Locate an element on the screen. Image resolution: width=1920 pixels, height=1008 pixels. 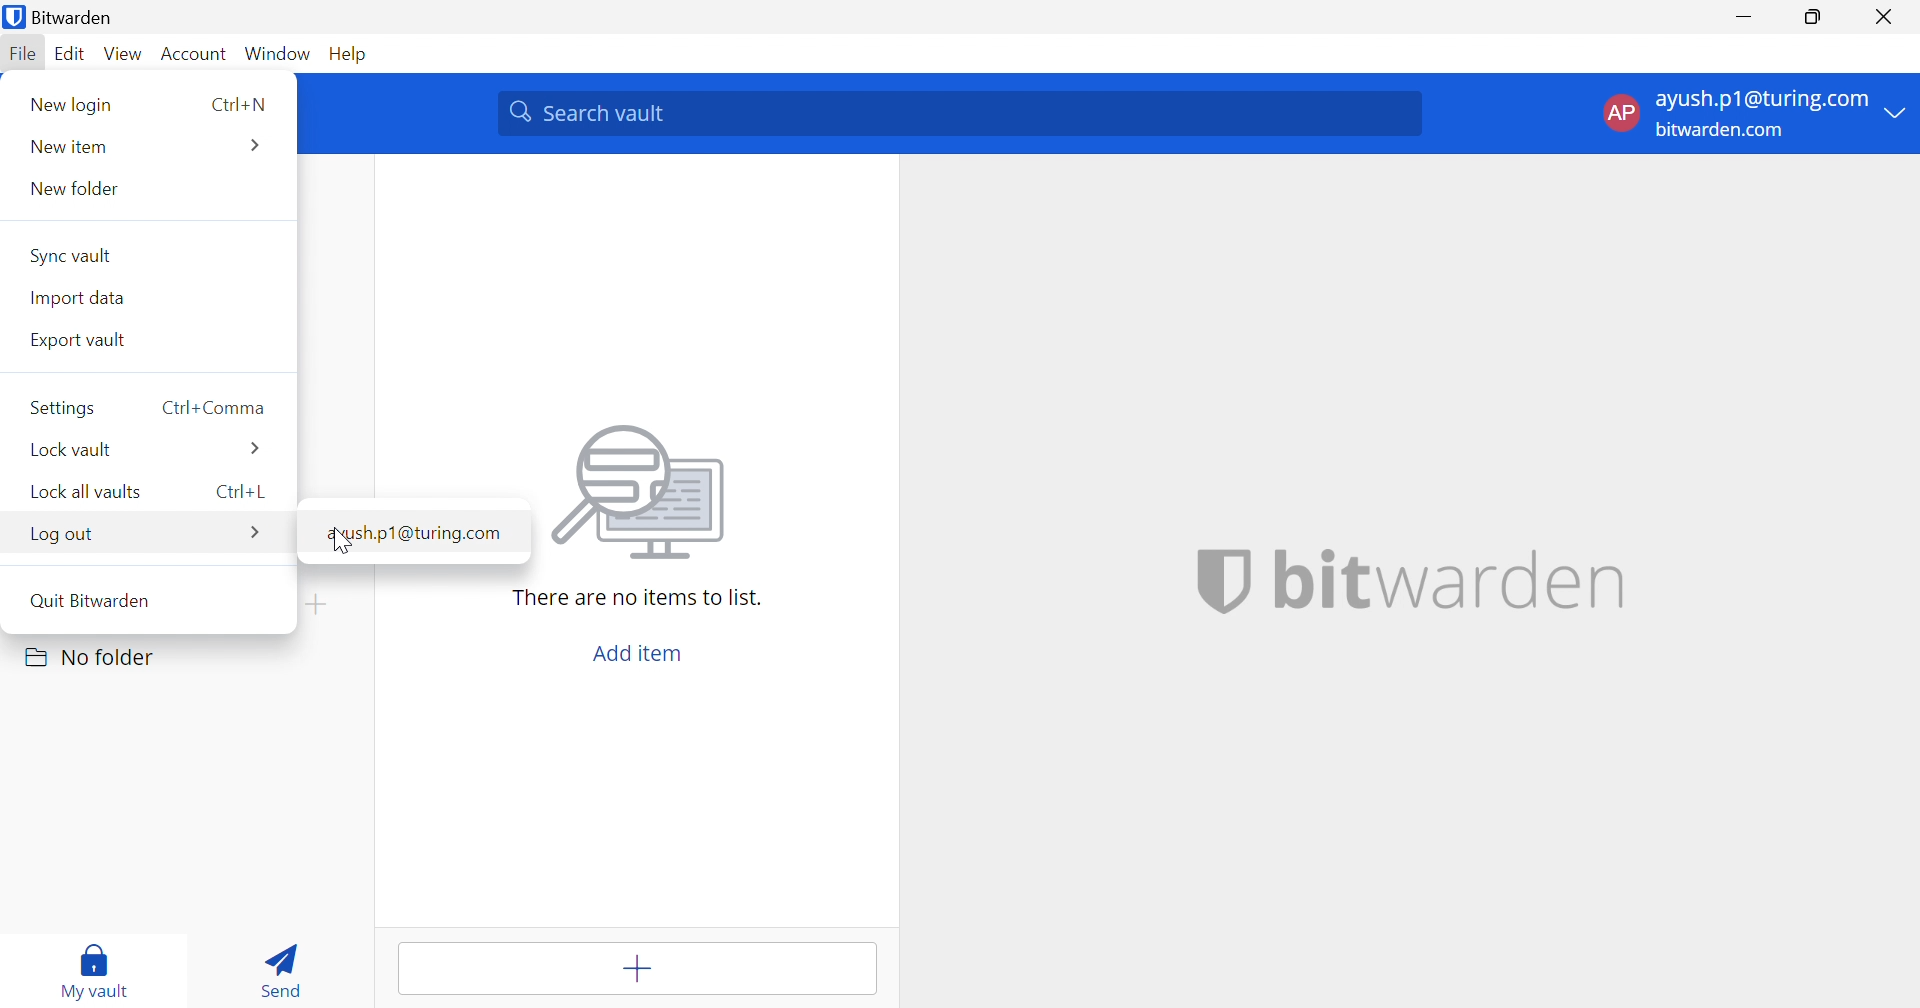
Bitwarden is located at coordinates (63, 18).